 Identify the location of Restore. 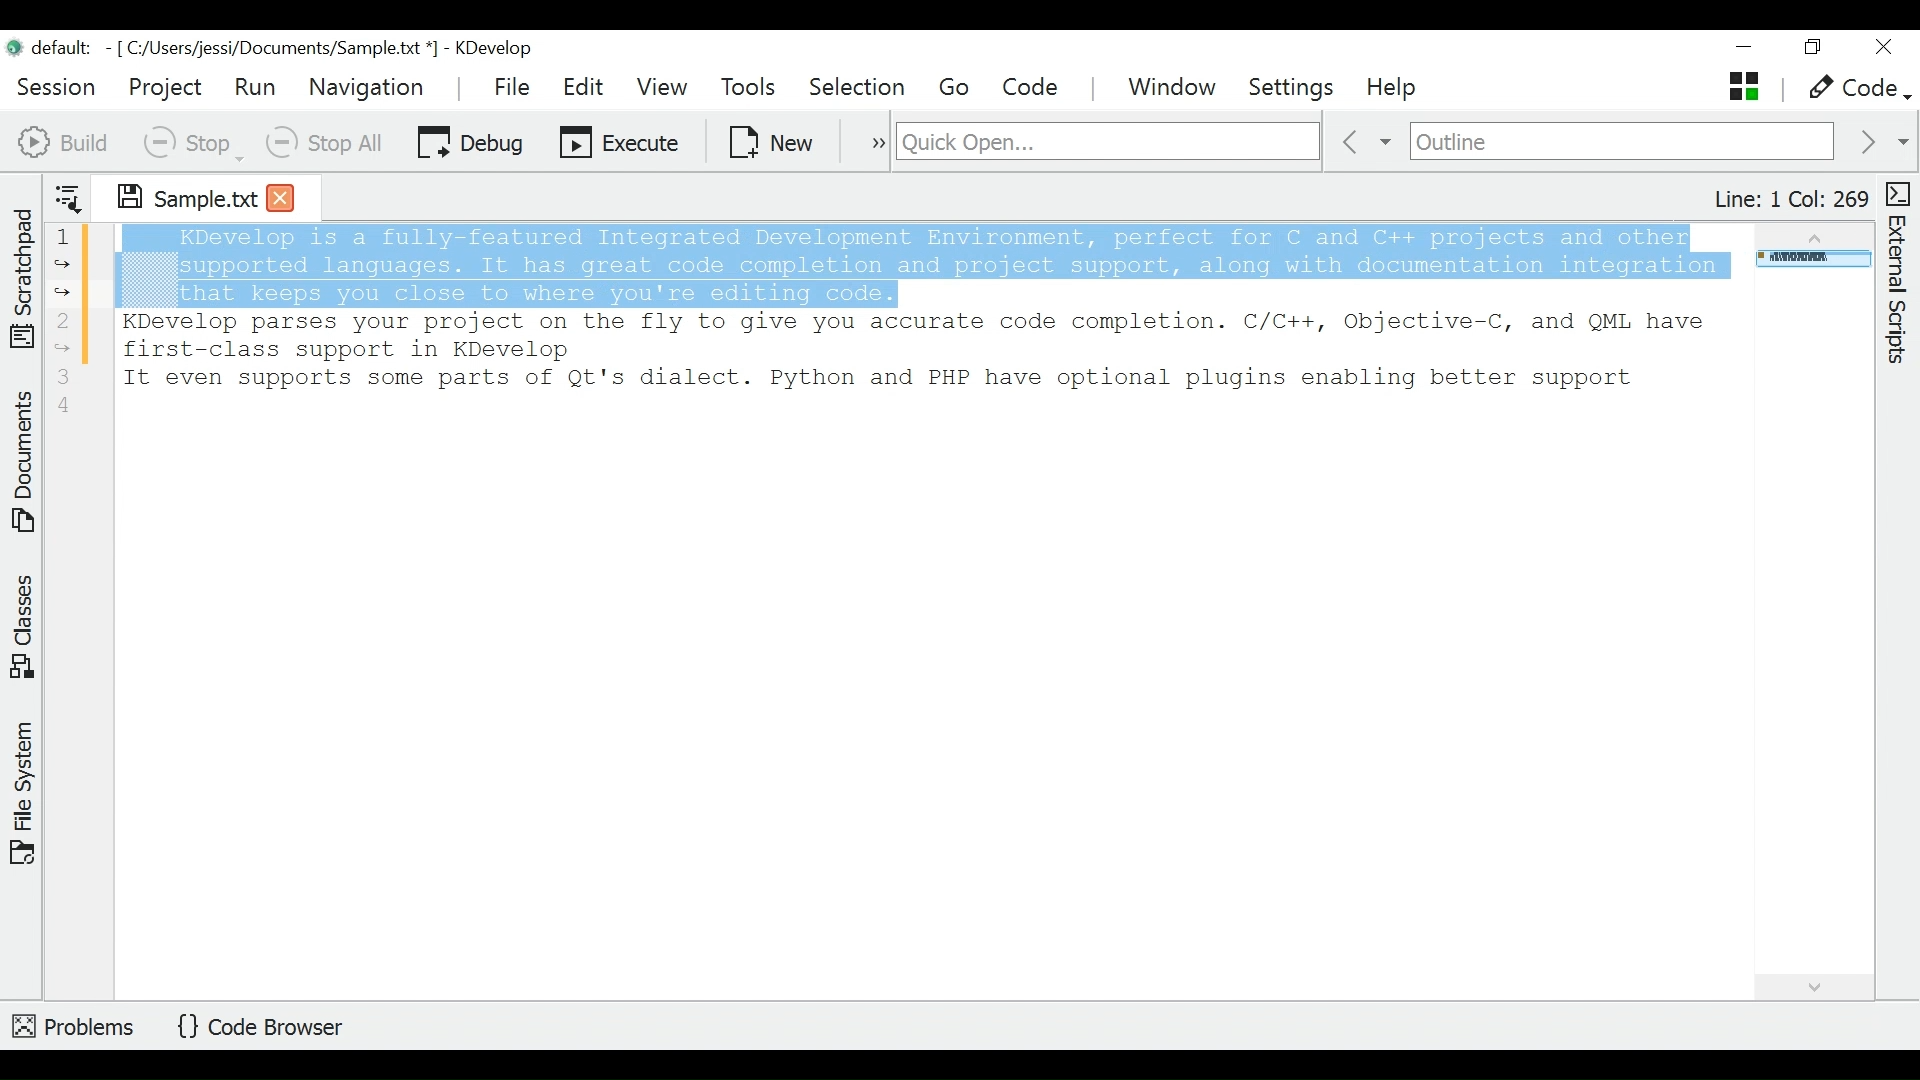
(1811, 50).